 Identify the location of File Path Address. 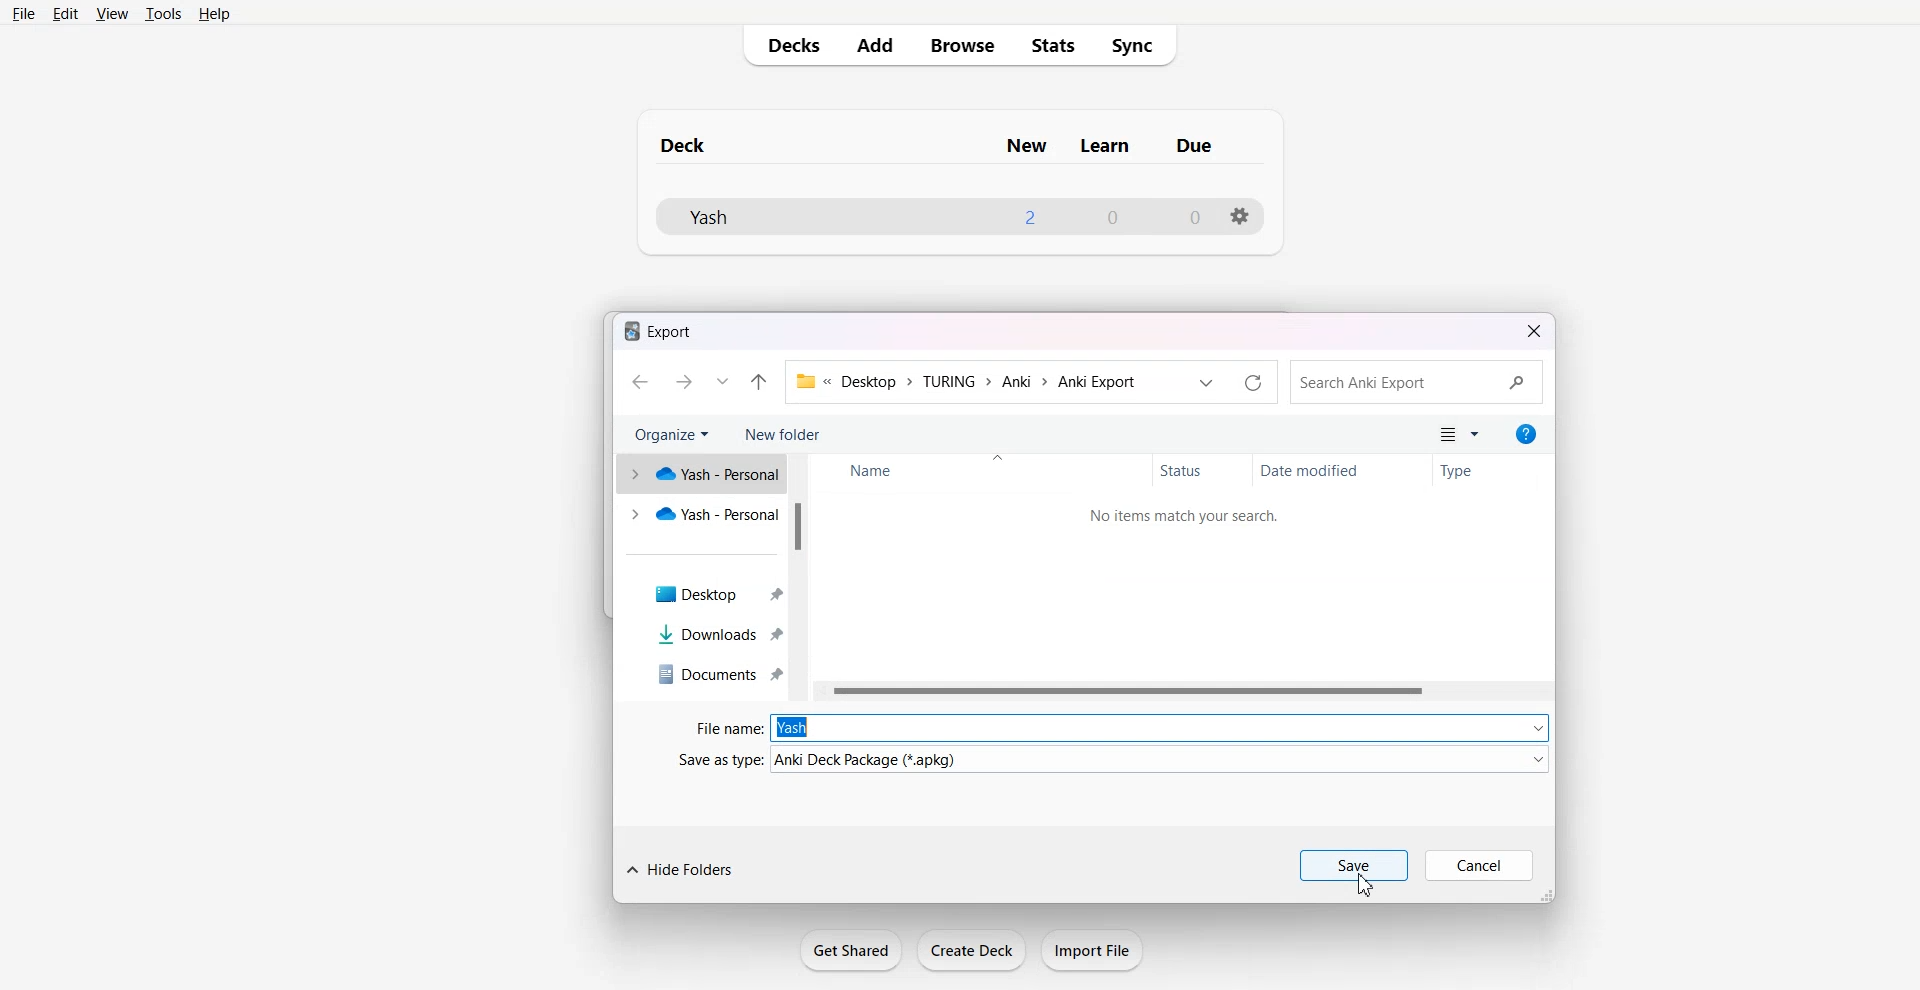
(969, 381).